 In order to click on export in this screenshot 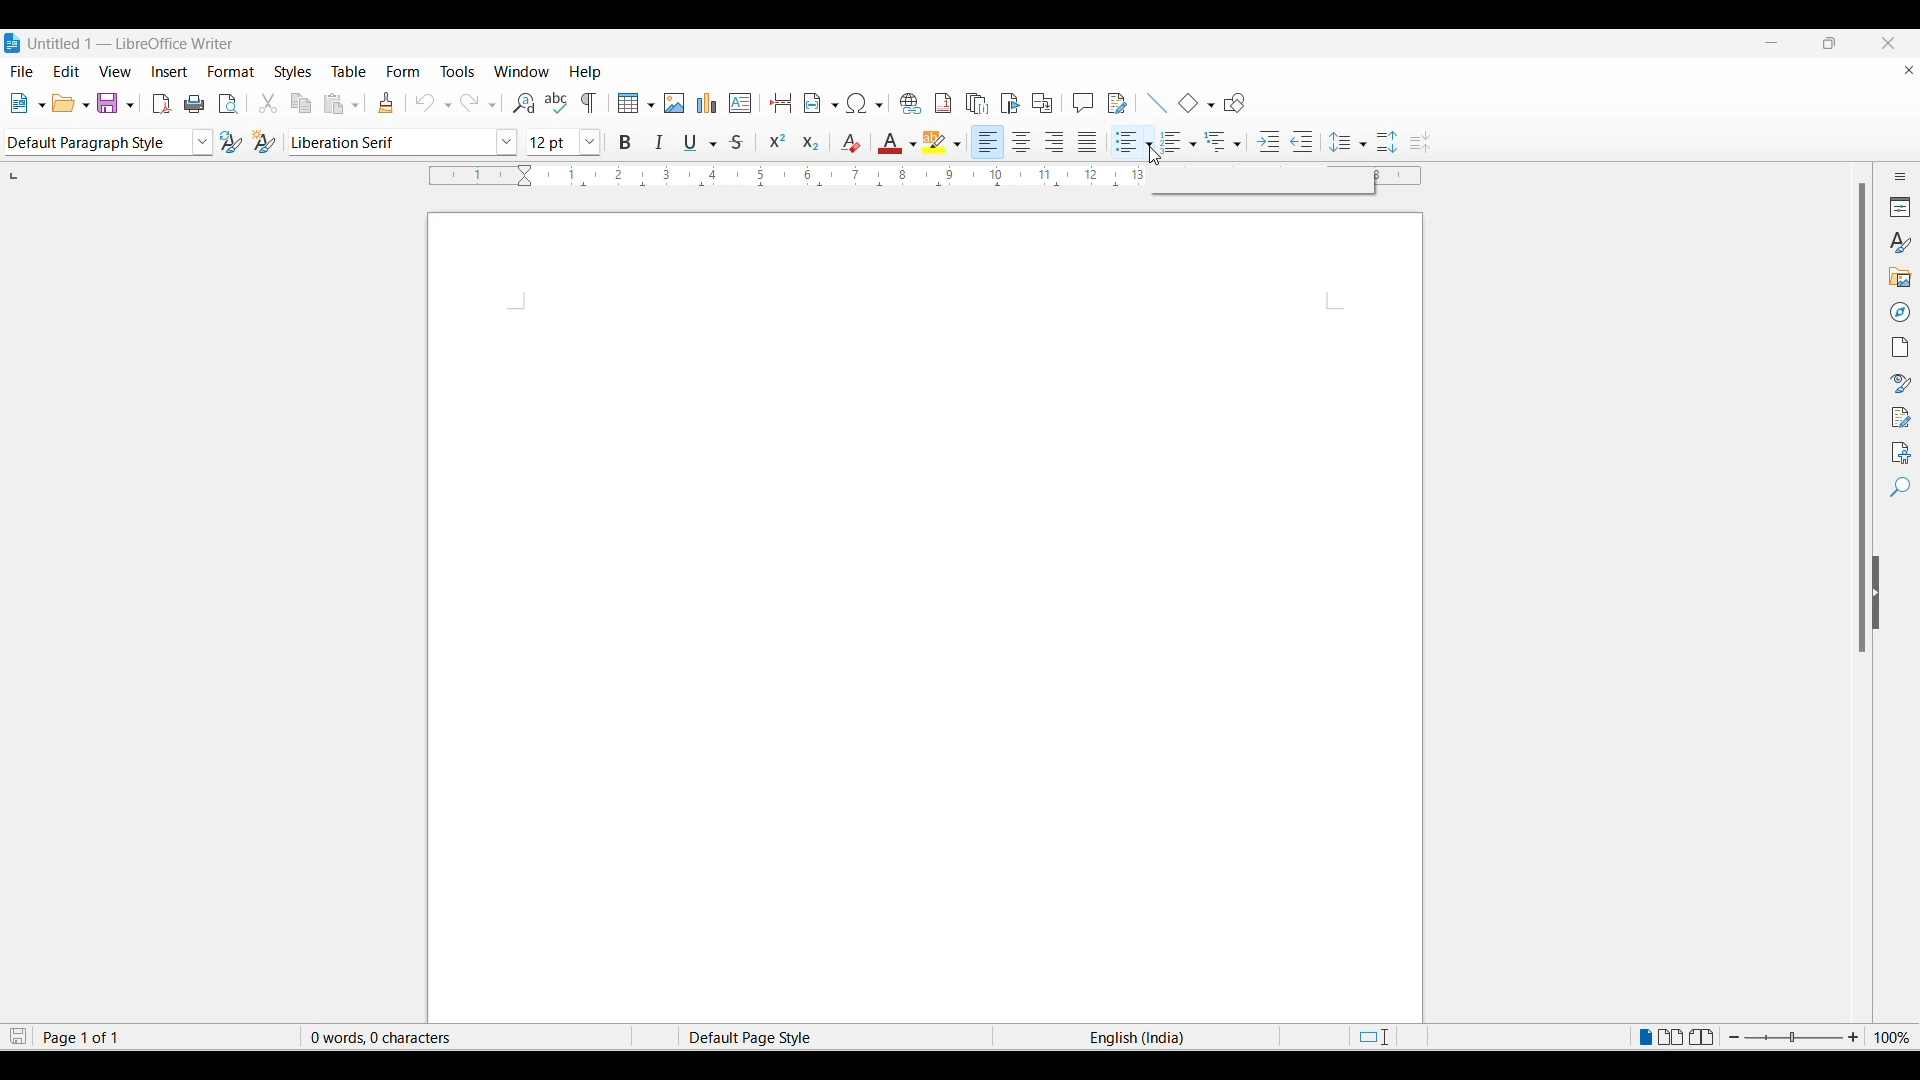, I will do `click(163, 105)`.